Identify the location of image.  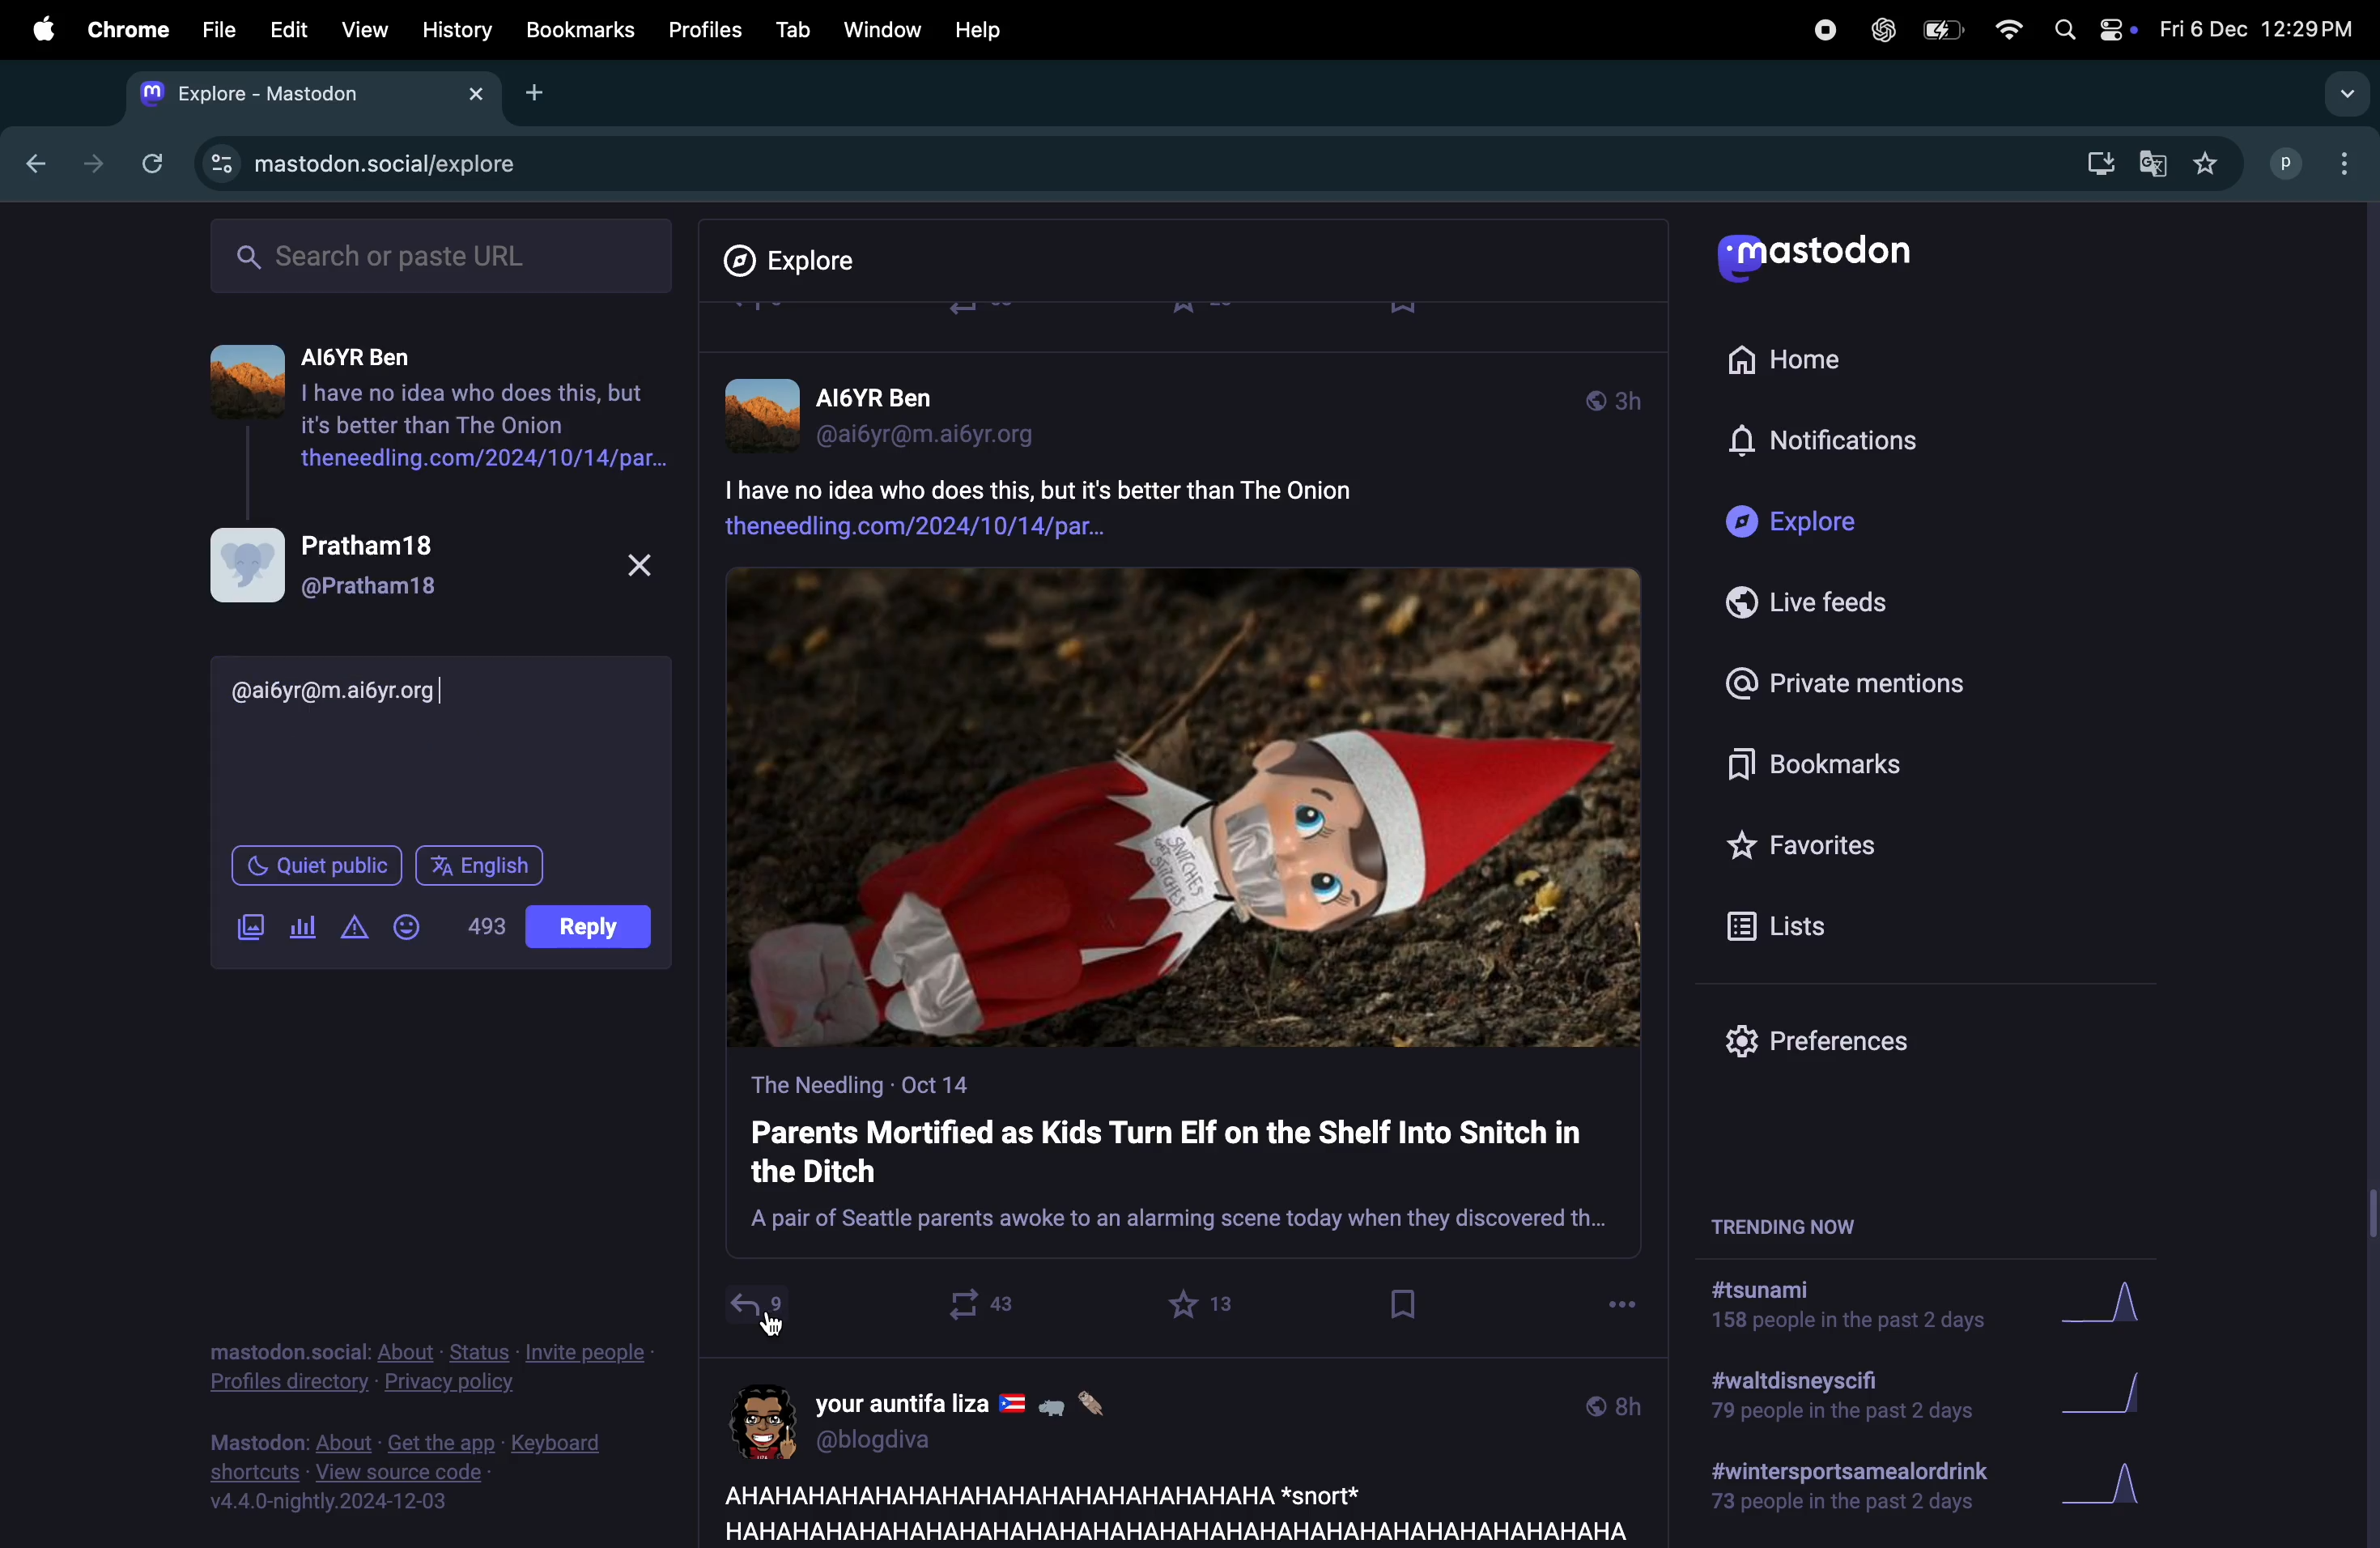
(1185, 809).